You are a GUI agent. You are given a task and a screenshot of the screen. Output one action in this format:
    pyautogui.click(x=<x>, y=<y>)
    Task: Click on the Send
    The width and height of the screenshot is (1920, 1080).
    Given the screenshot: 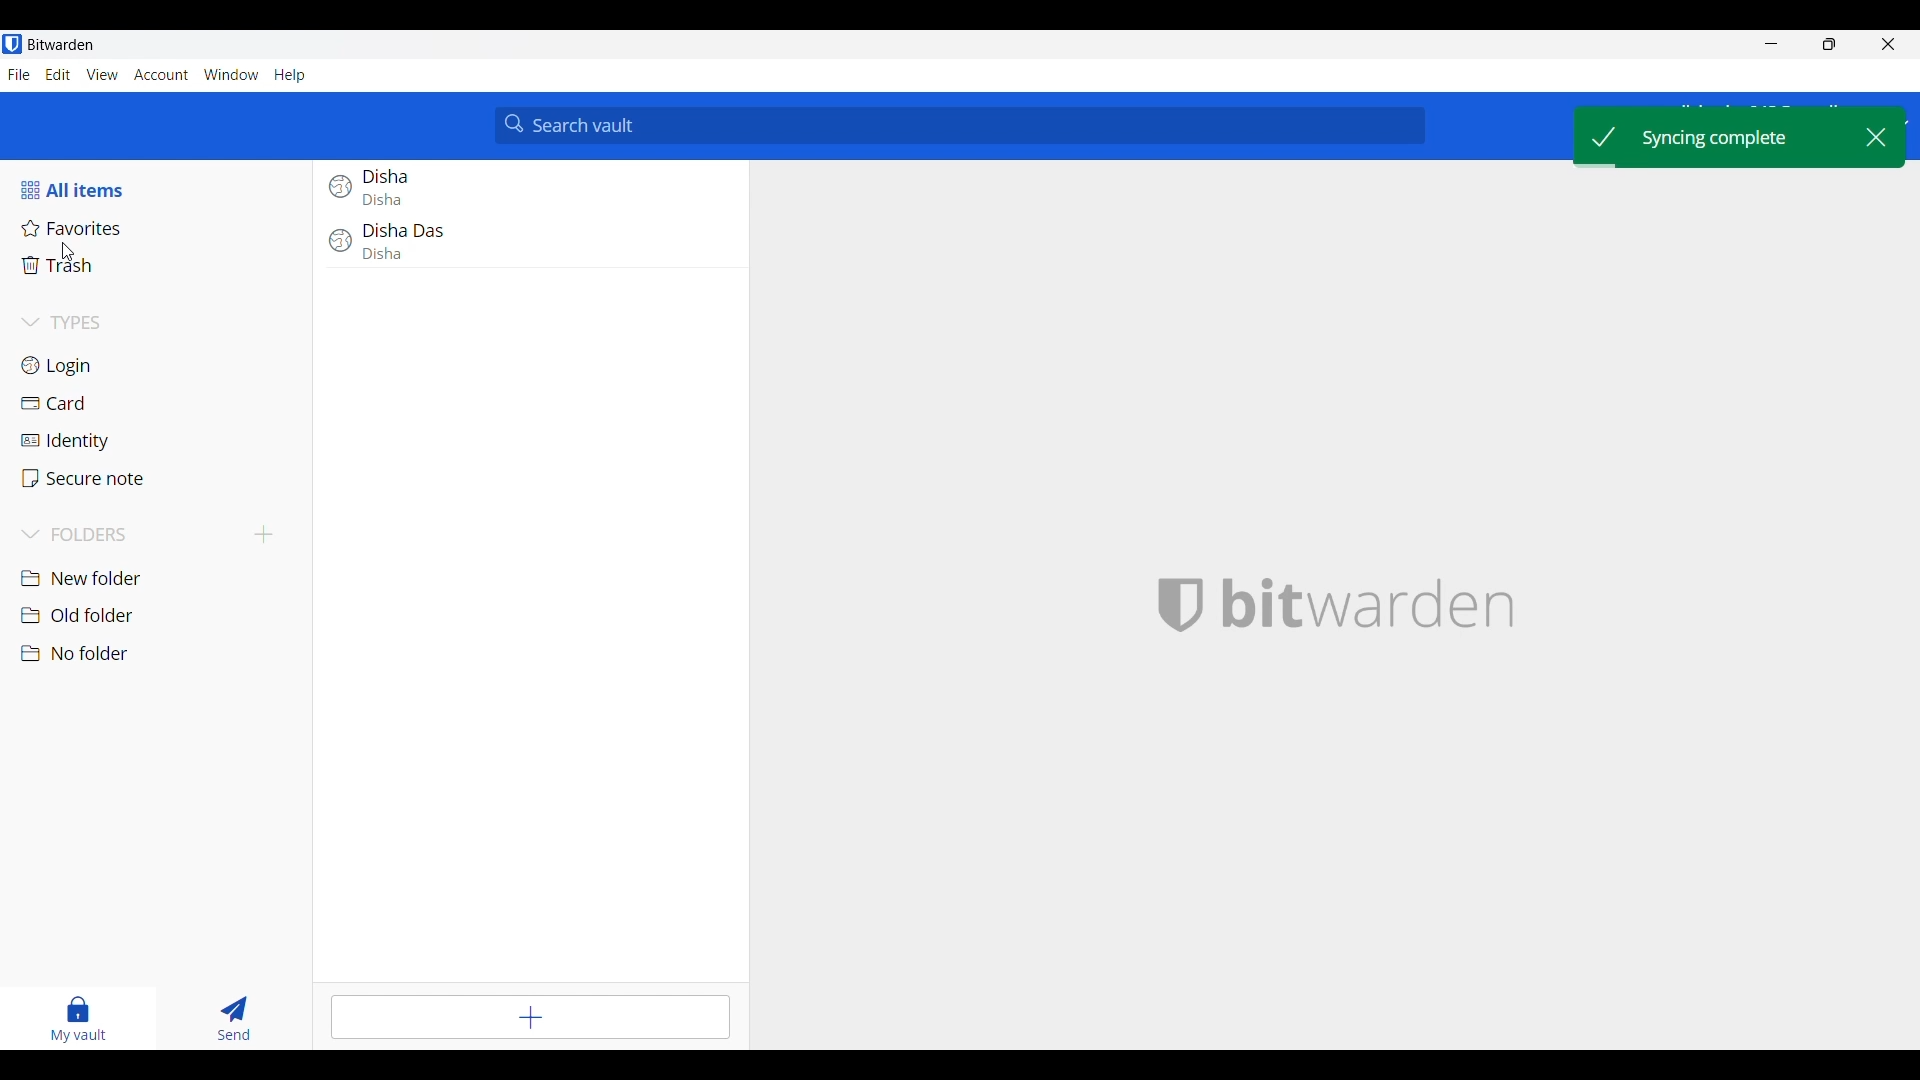 What is the action you would take?
    pyautogui.click(x=234, y=1018)
    